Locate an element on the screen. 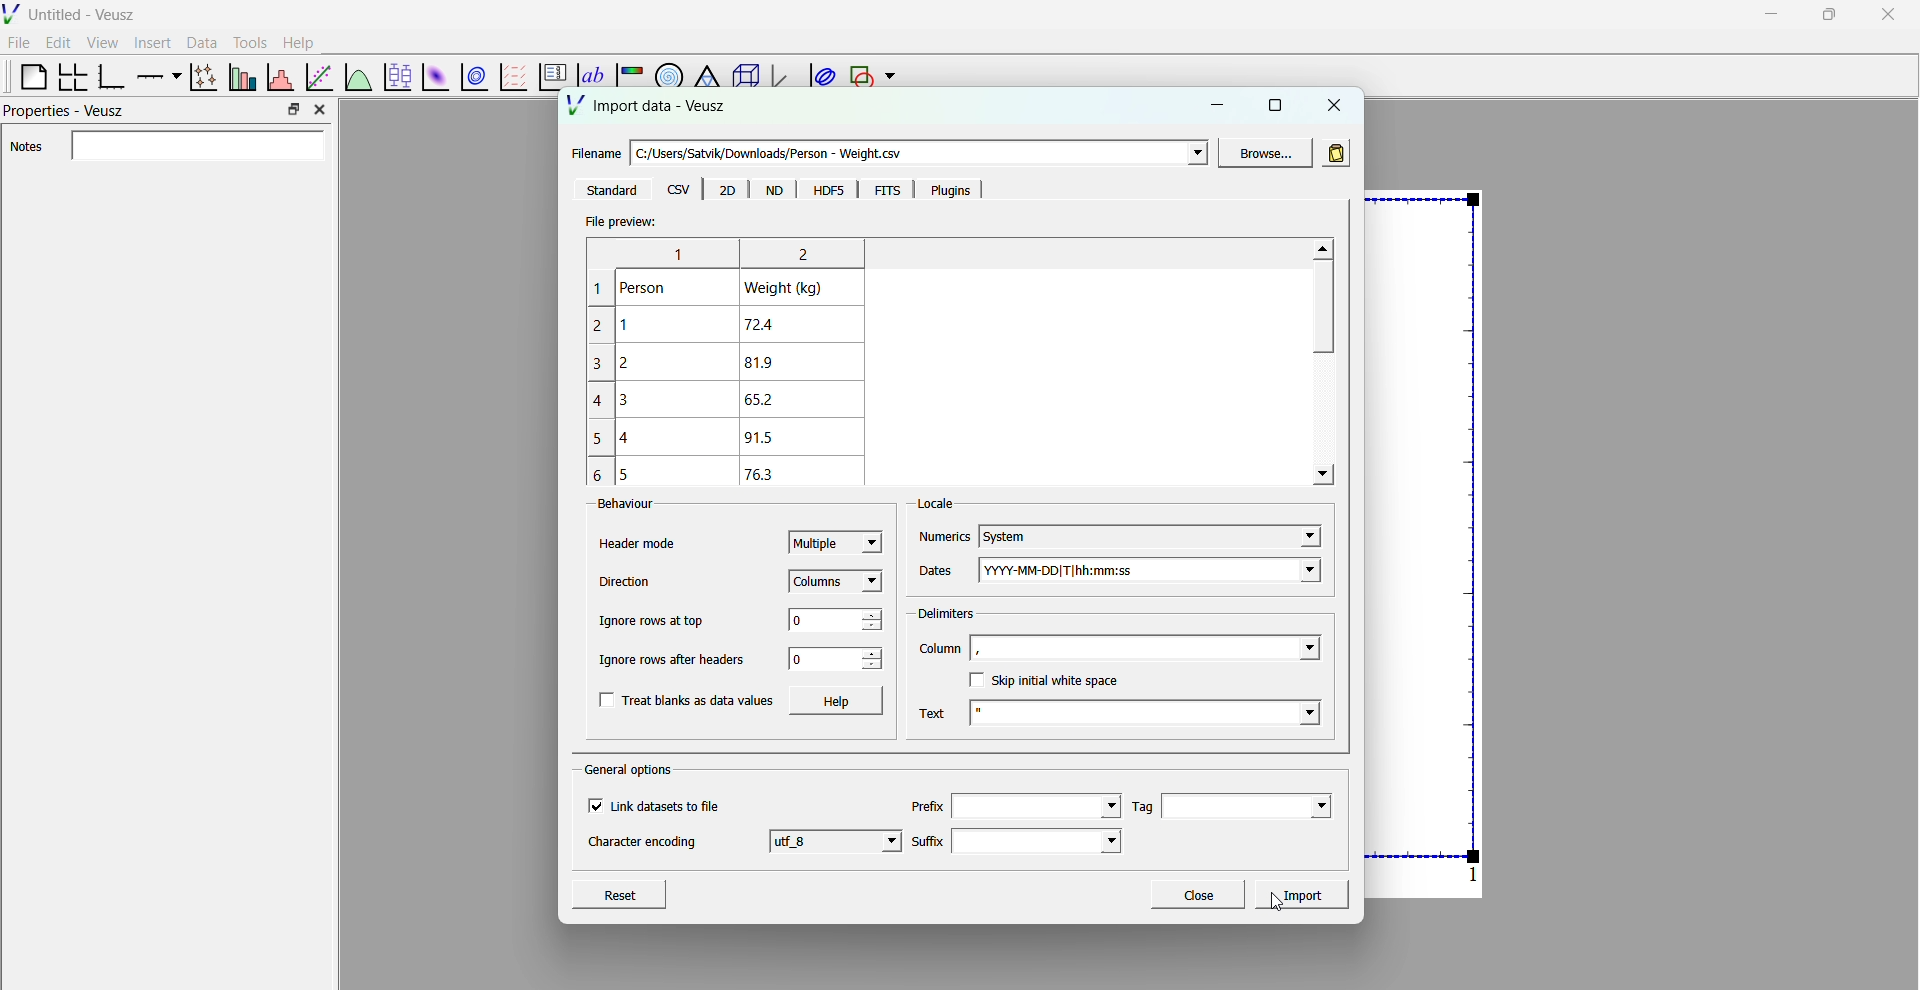 This screenshot has height=990, width=1920. plot key is located at coordinates (549, 78).